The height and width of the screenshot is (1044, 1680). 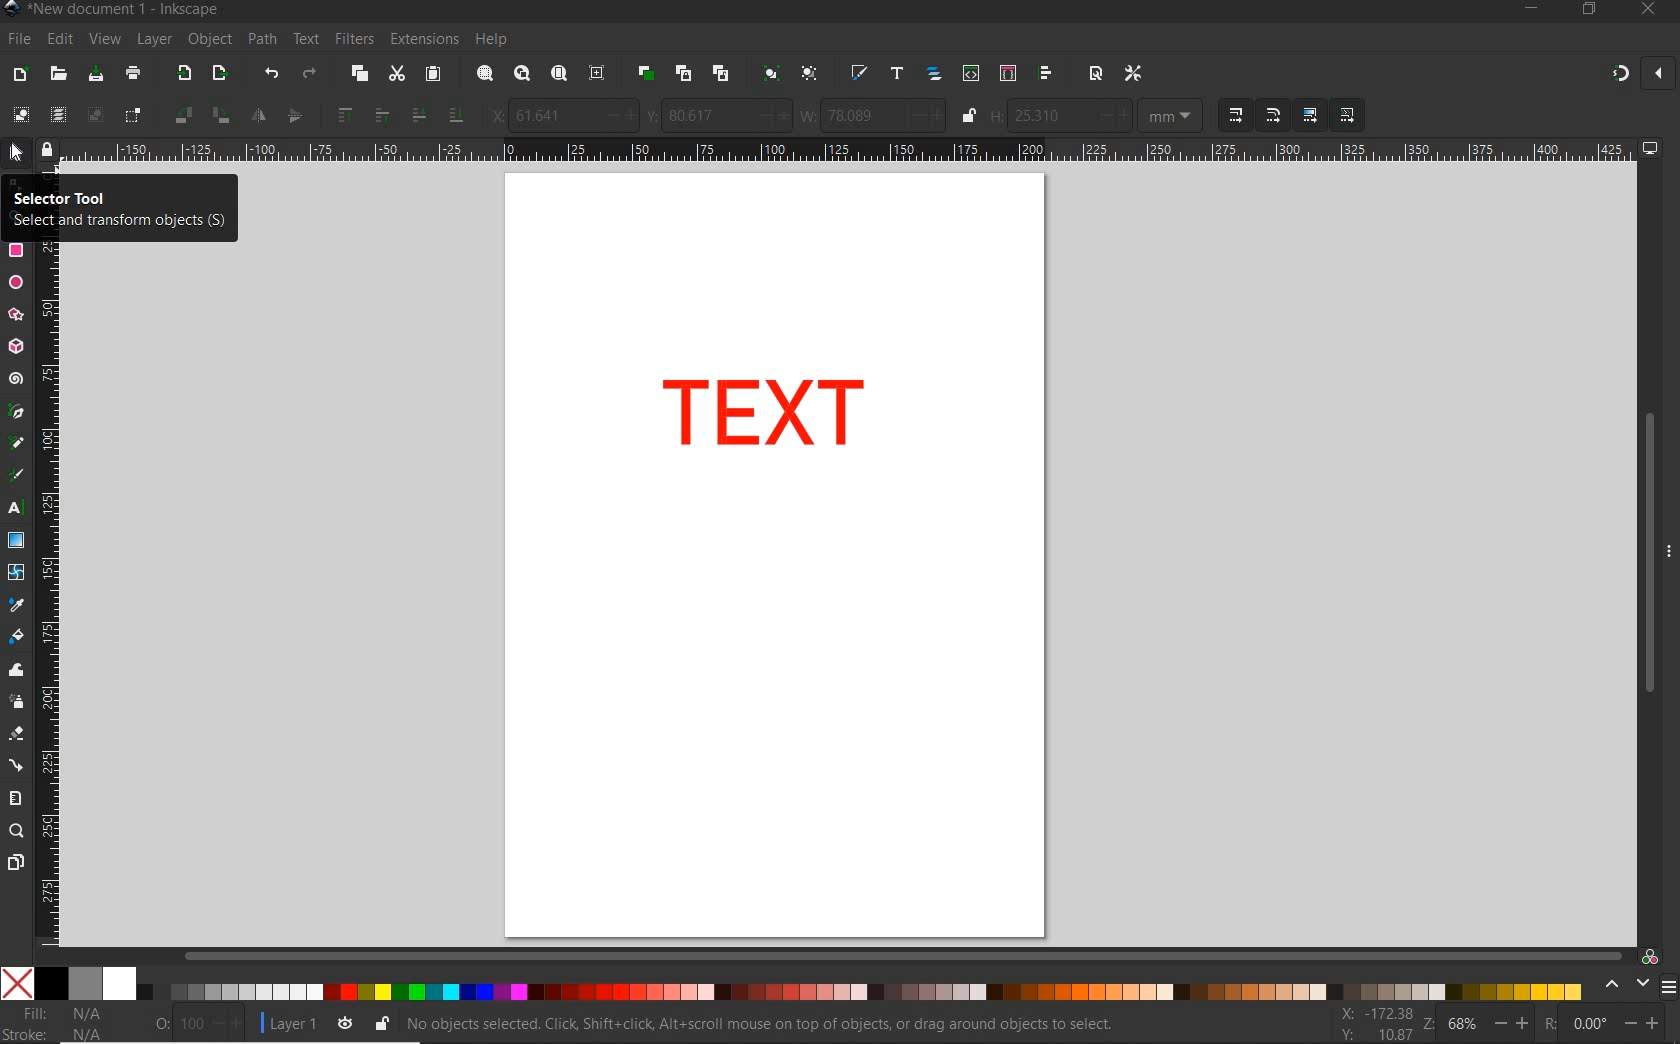 What do you see at coordinates (15, 282) in the screenshot?
I see `ellipse tool` at bounding box center [15, 282].